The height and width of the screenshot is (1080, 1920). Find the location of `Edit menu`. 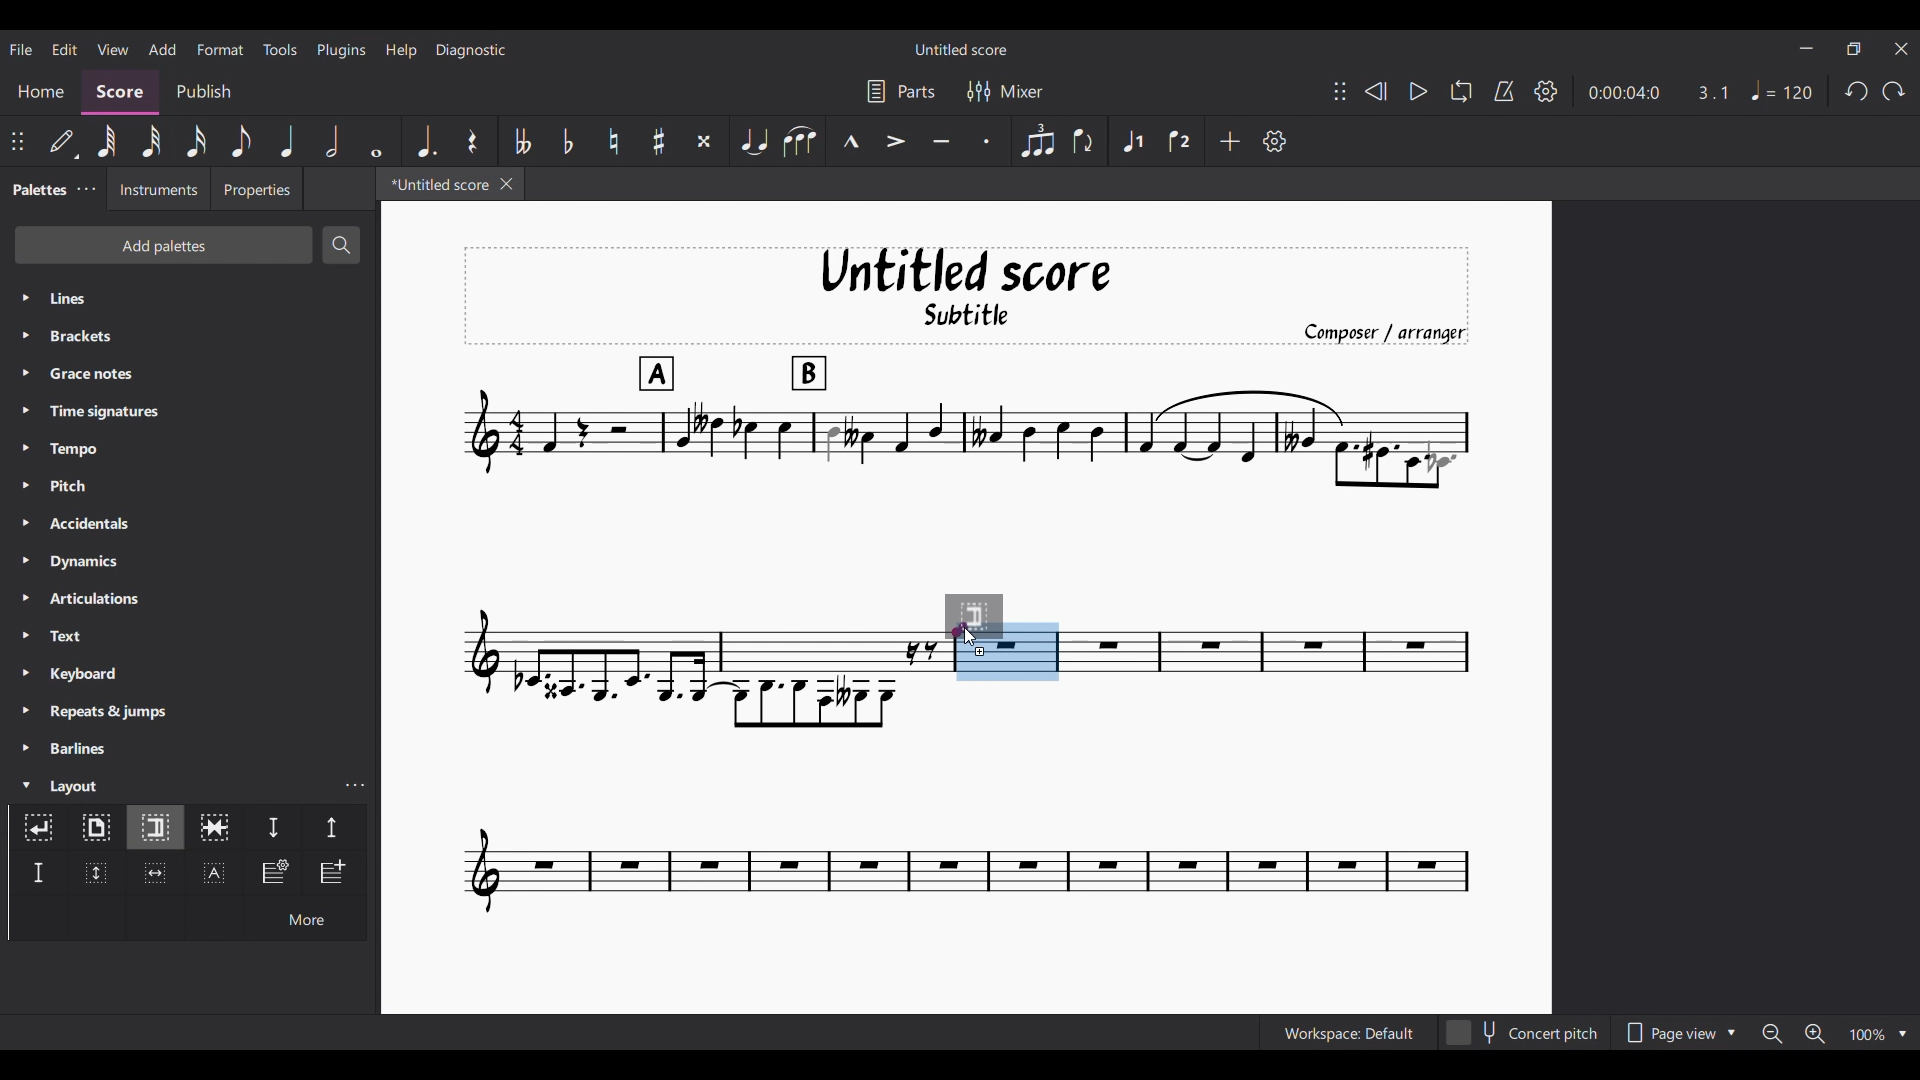

Edit menu is located at coordinates (65, 50).